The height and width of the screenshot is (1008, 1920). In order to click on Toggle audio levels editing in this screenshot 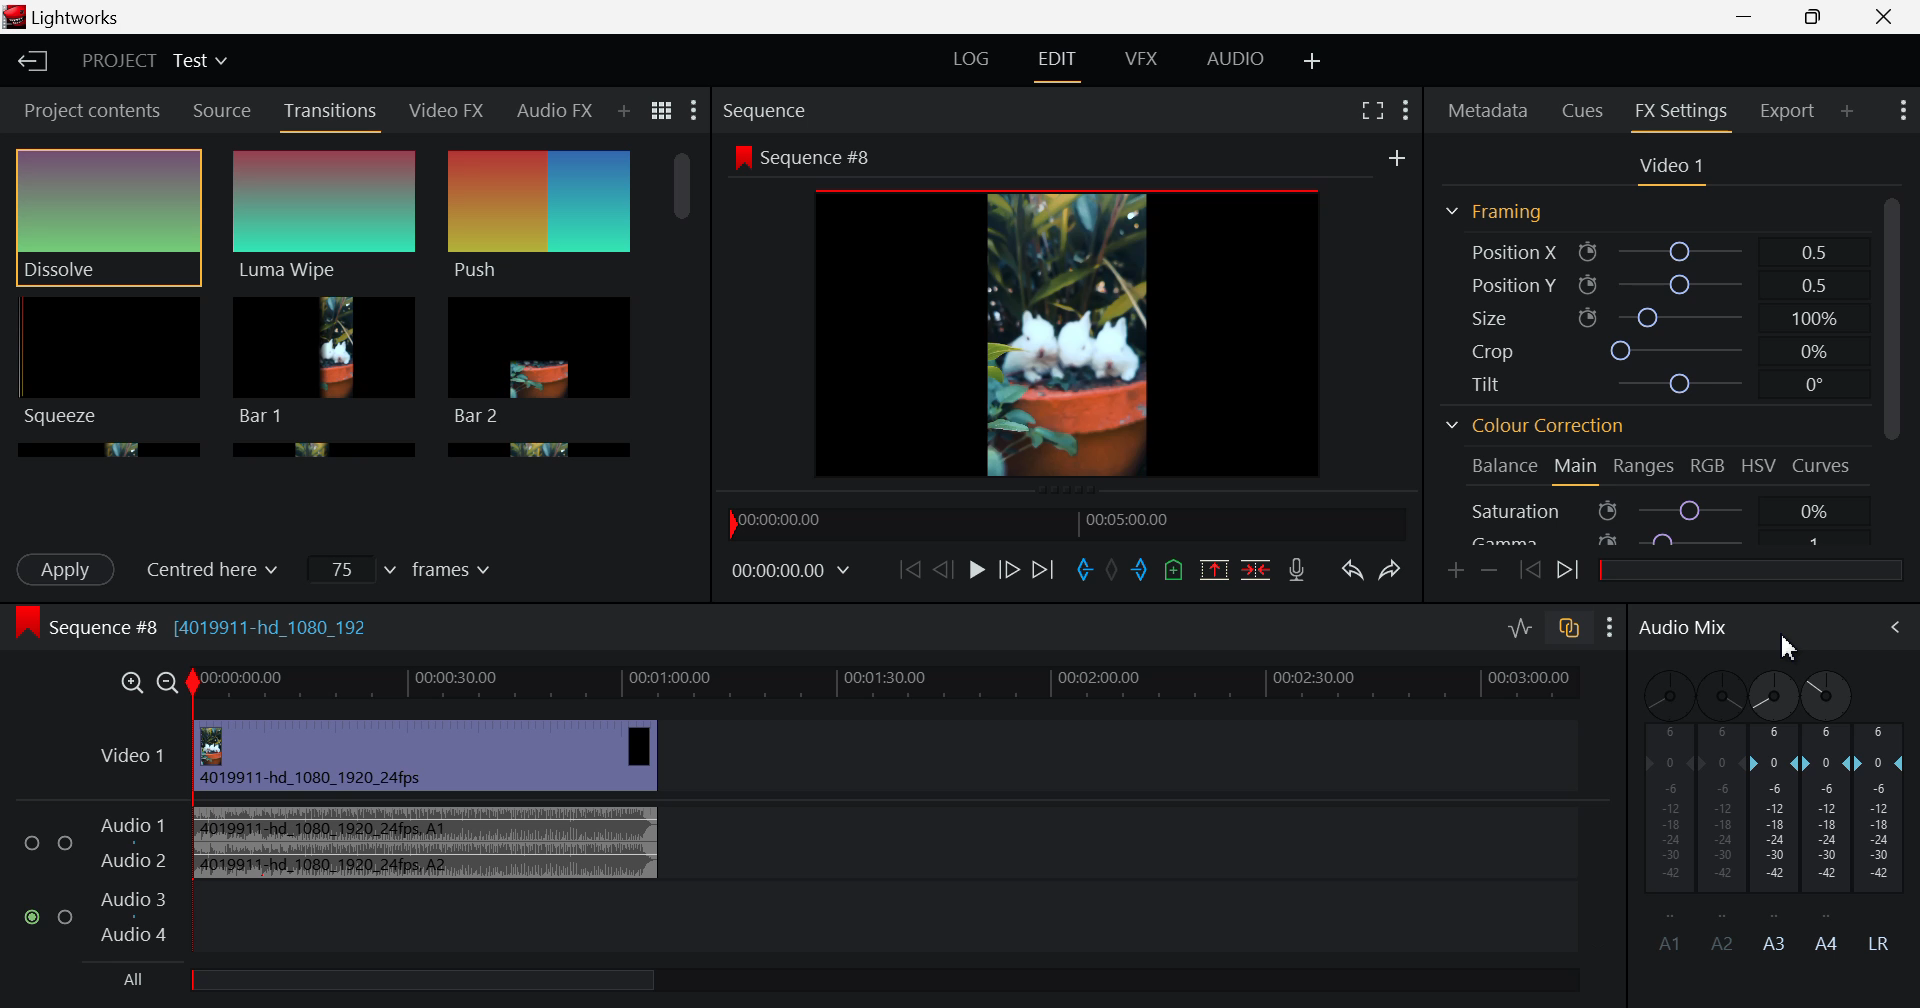, I will do `click(1519, 631)`.